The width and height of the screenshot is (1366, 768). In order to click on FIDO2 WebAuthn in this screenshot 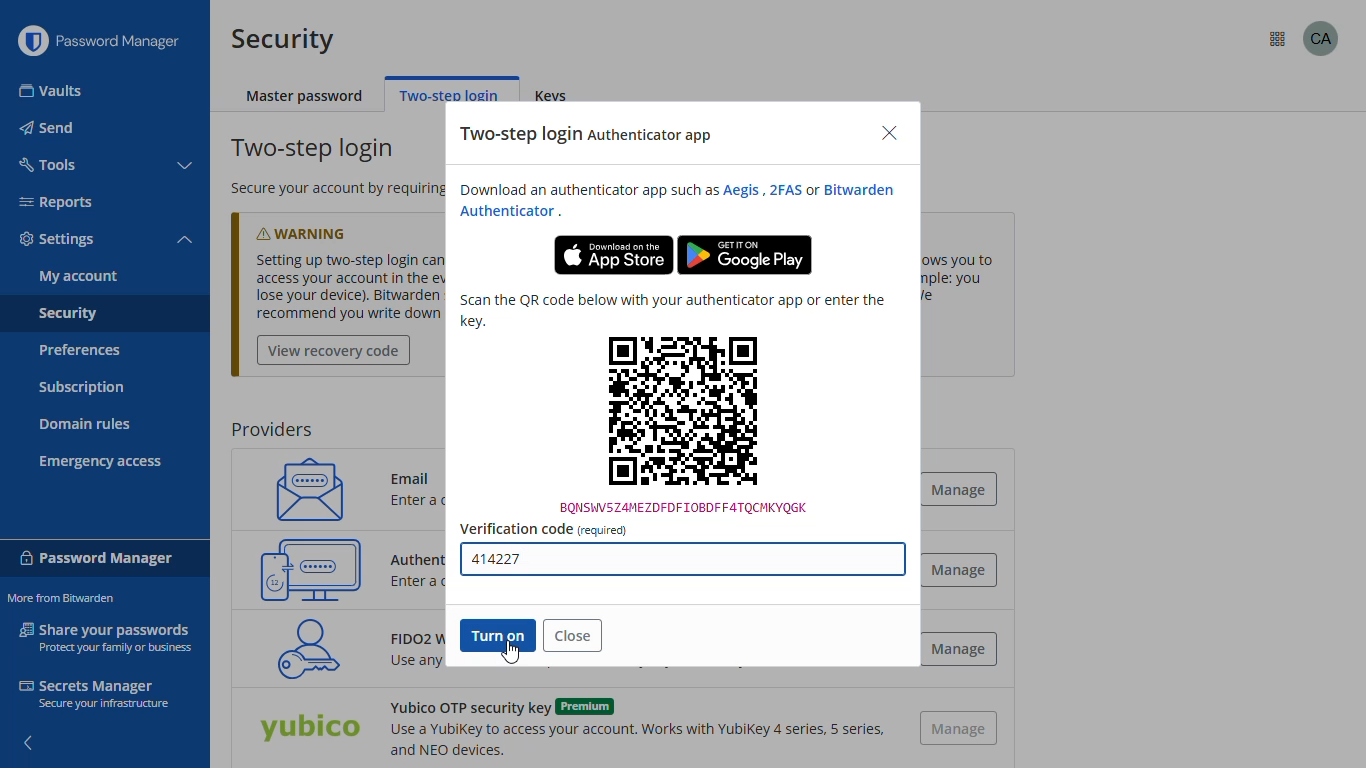, I will do `click(302, 648)`.